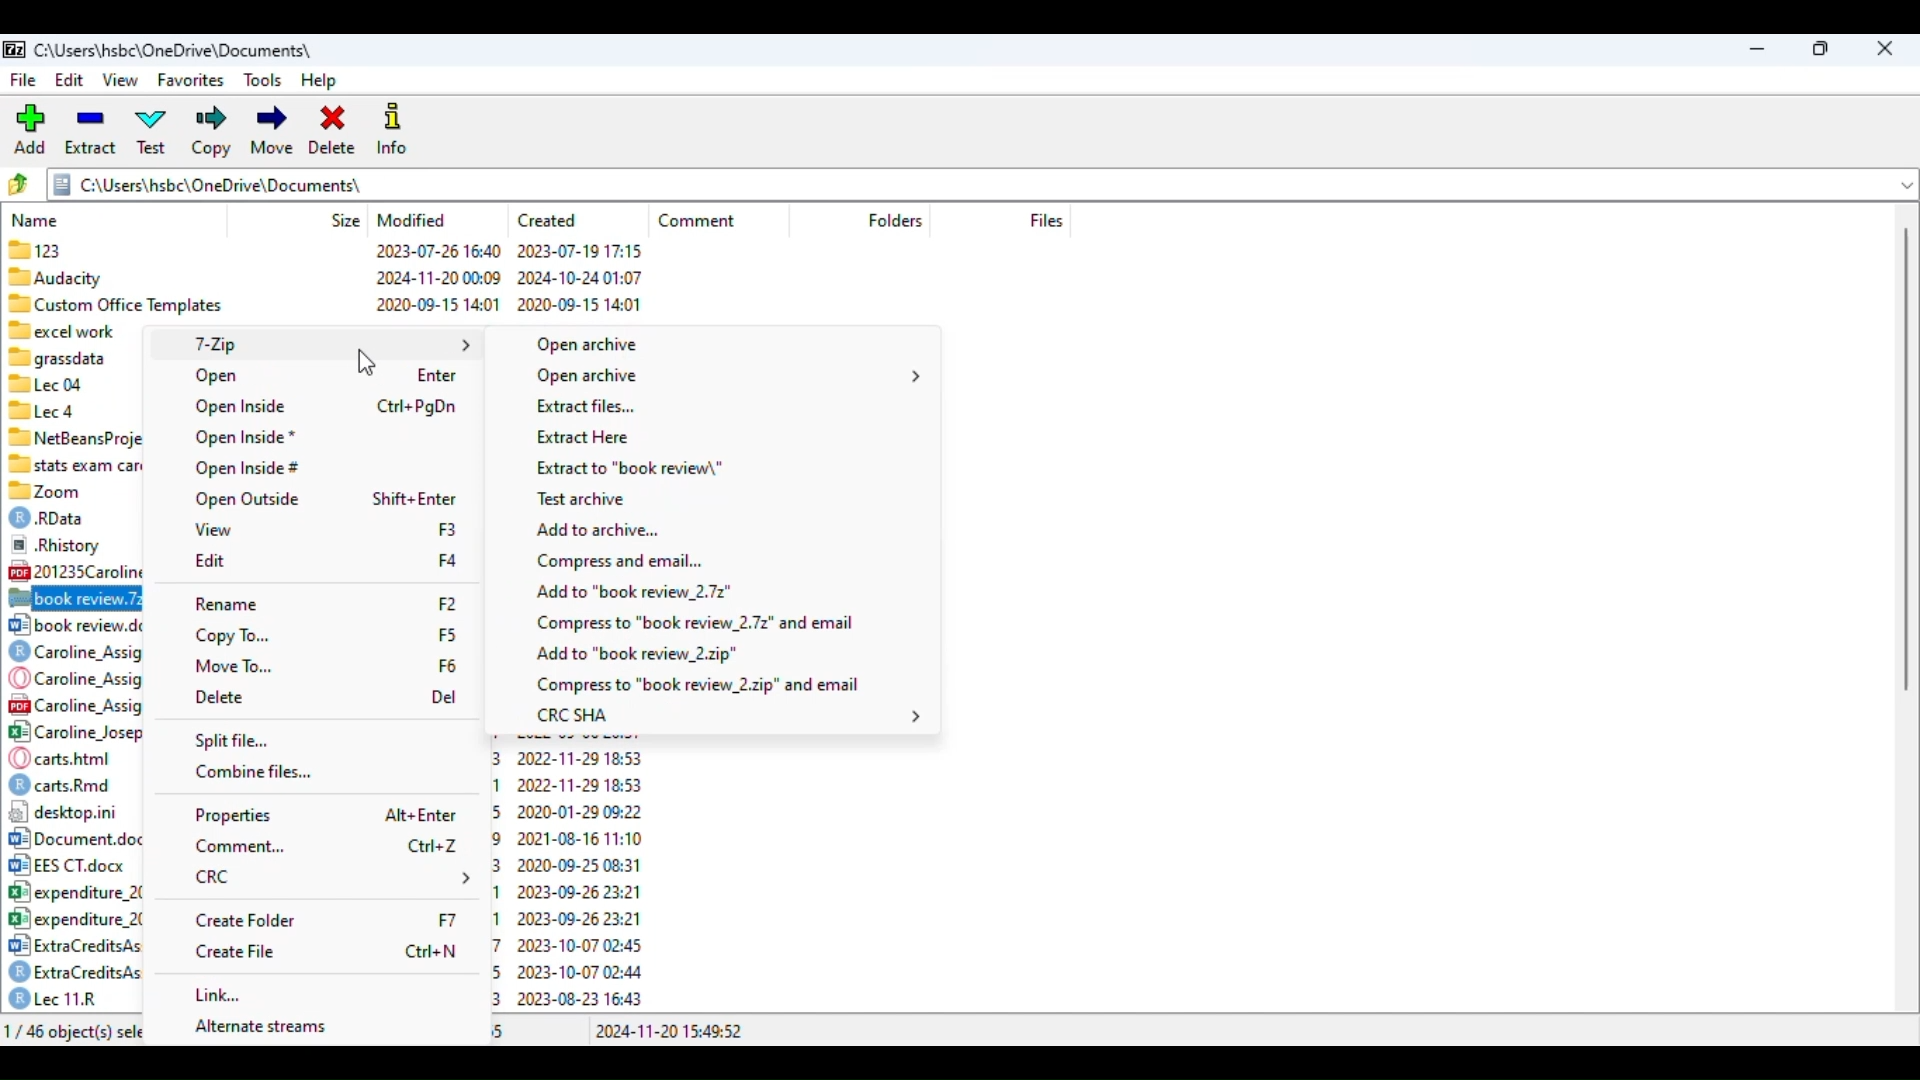 The width and height of the screenshot is (1920, 1080). What do you see at coordinates (71, 79) in the screenshot?
I see `edit` at bounding box center [71, 79].